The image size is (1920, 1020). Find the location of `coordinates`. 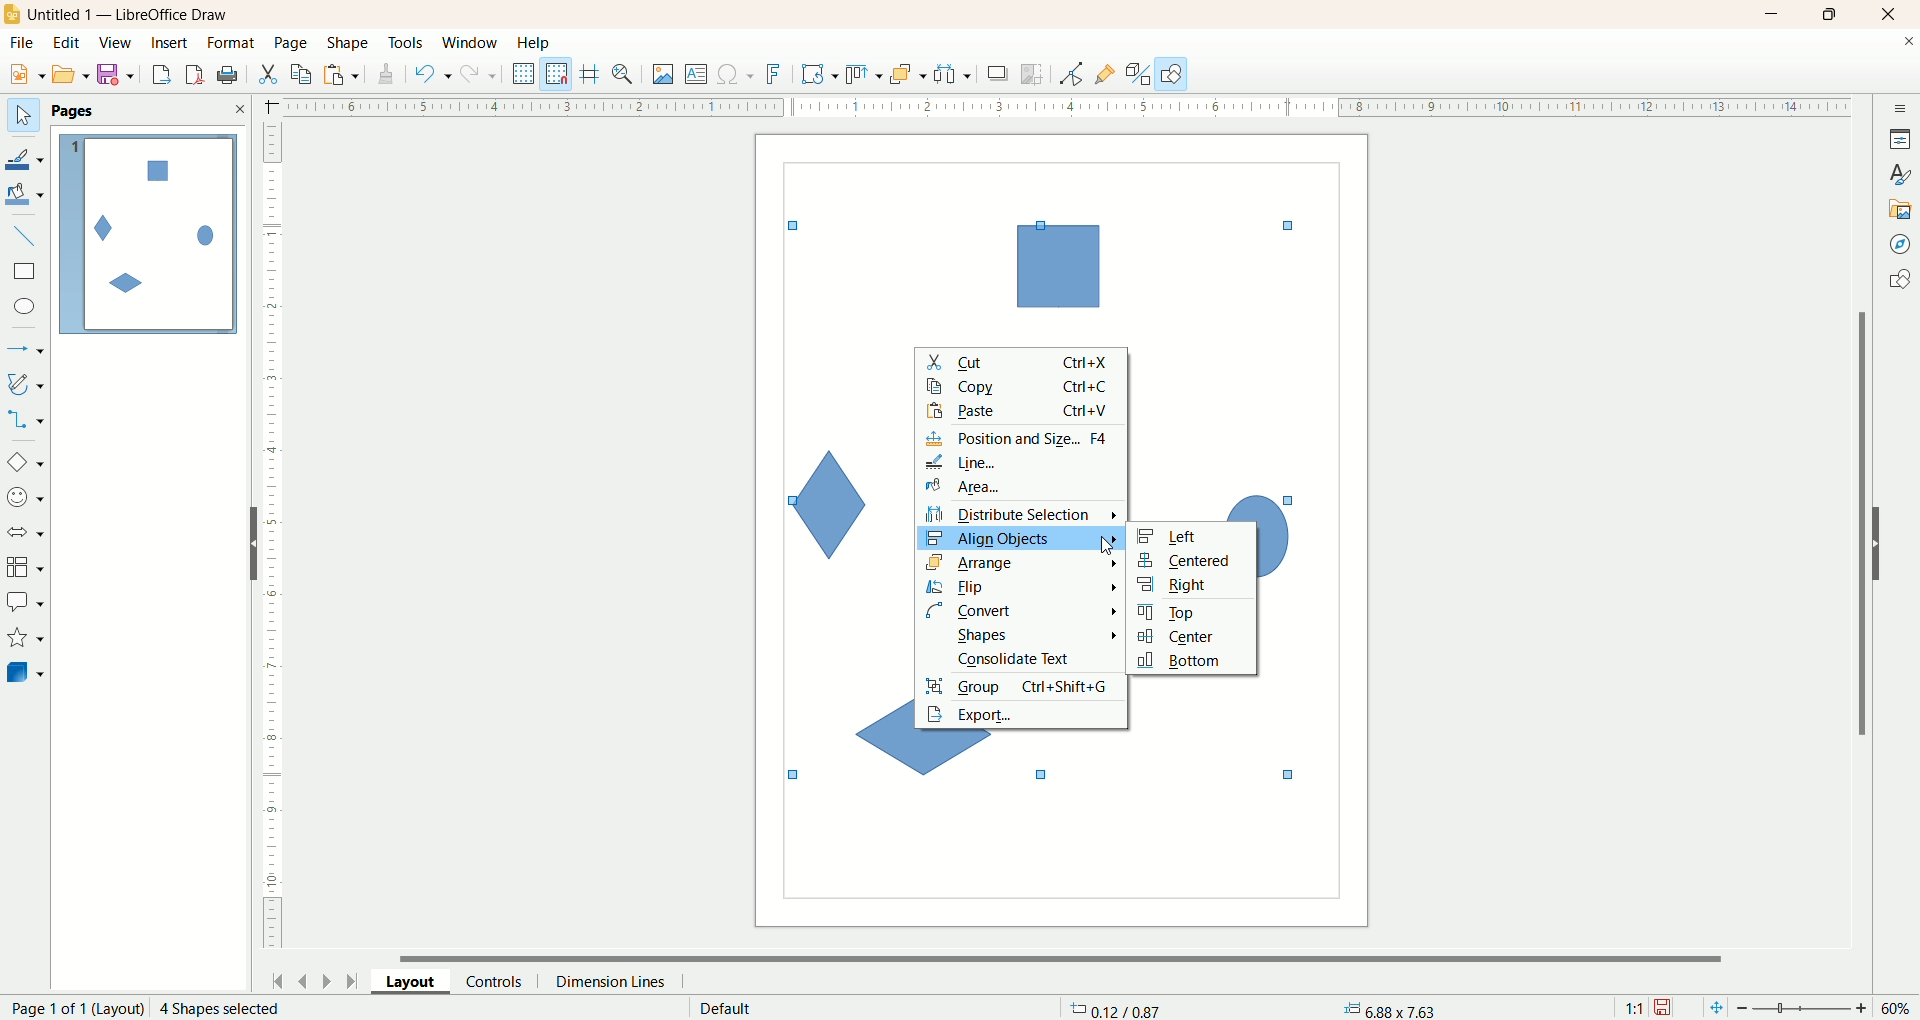

coordinates is located at coordinates (1118, 1008).